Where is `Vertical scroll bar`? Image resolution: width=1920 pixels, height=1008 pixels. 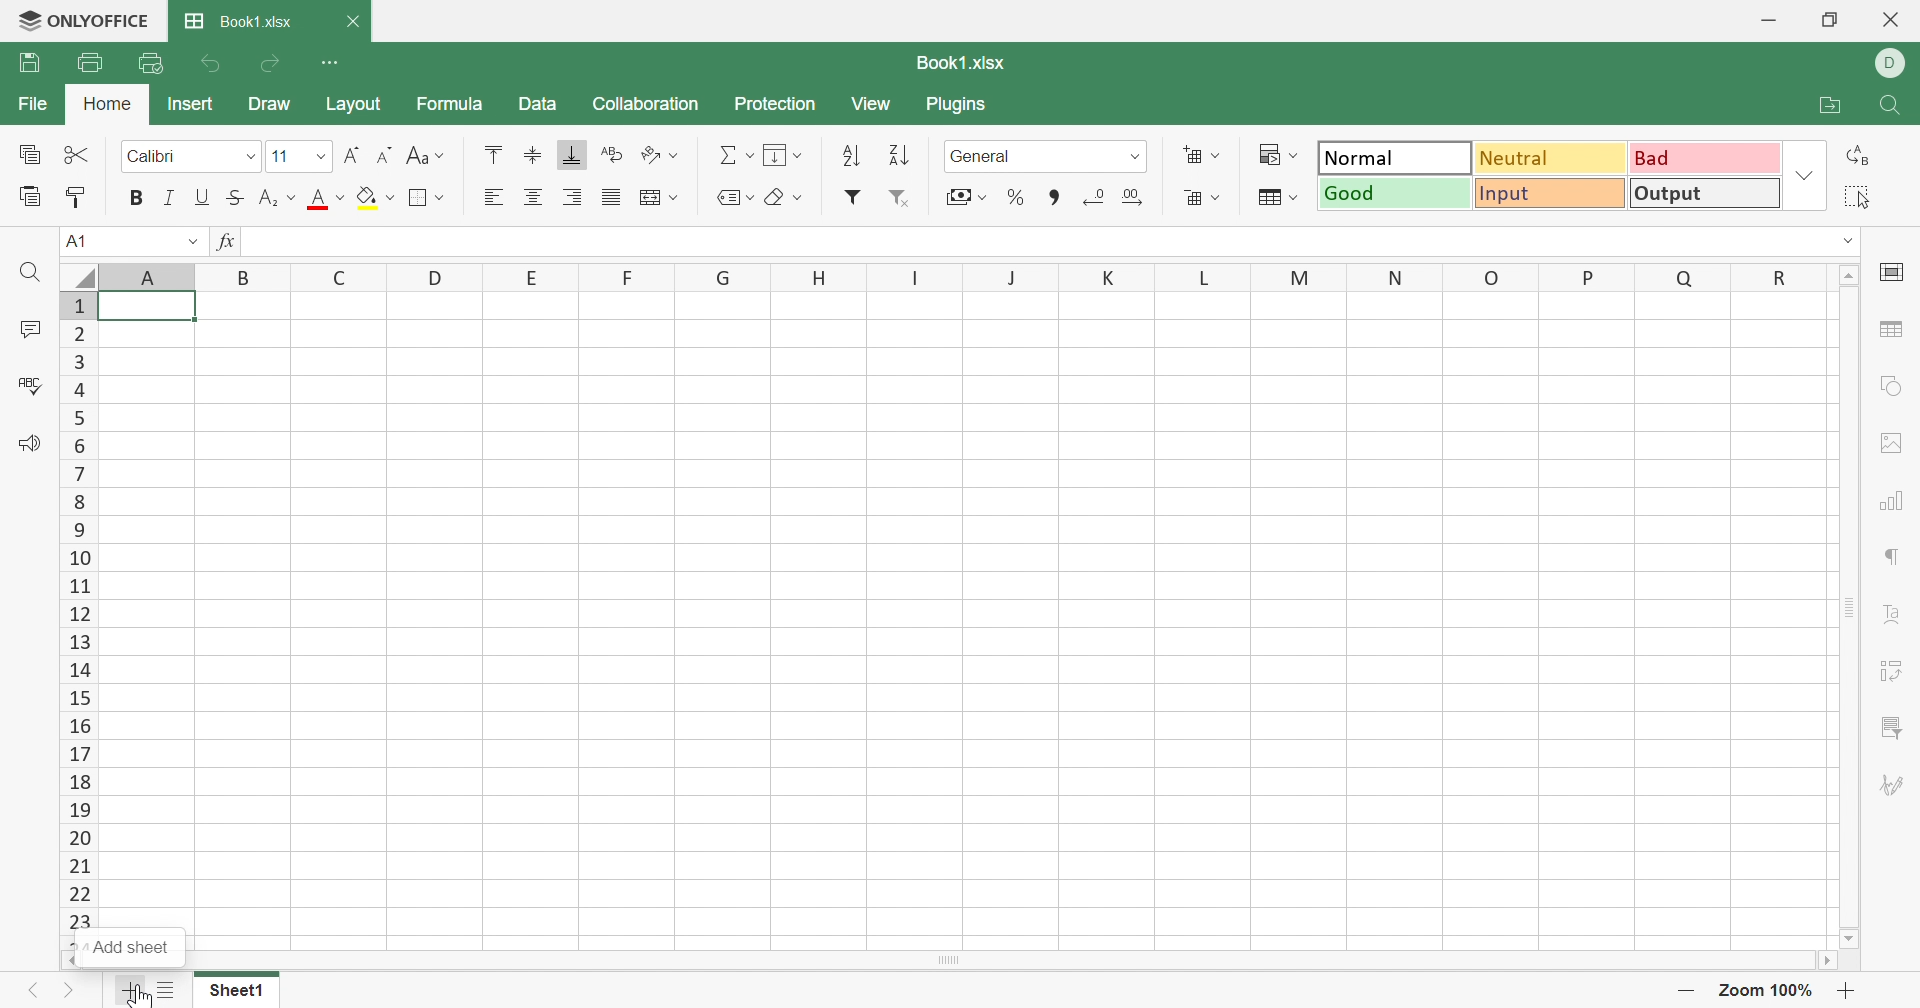 Vertical scroll bar is located at coordinates (1842, 606).